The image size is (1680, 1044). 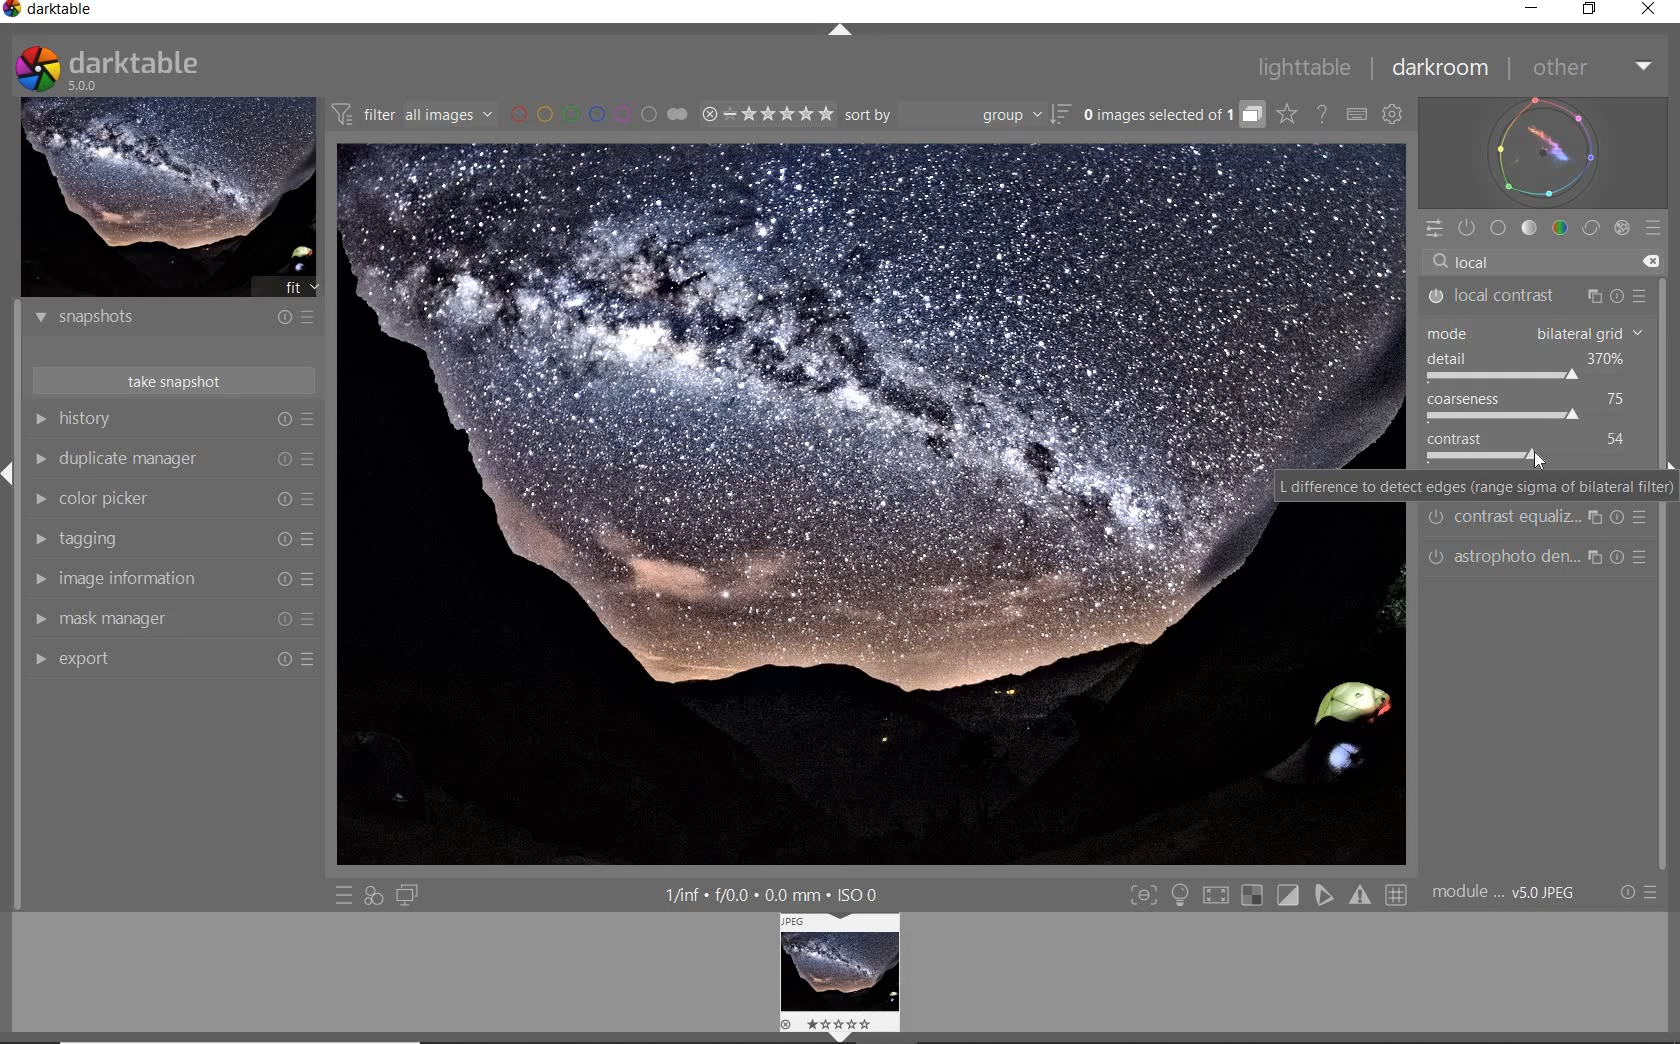 I want to click on DISPLAY A SECOND DARKROOM IMAGE WINDOW, so click(x=407, y=896).